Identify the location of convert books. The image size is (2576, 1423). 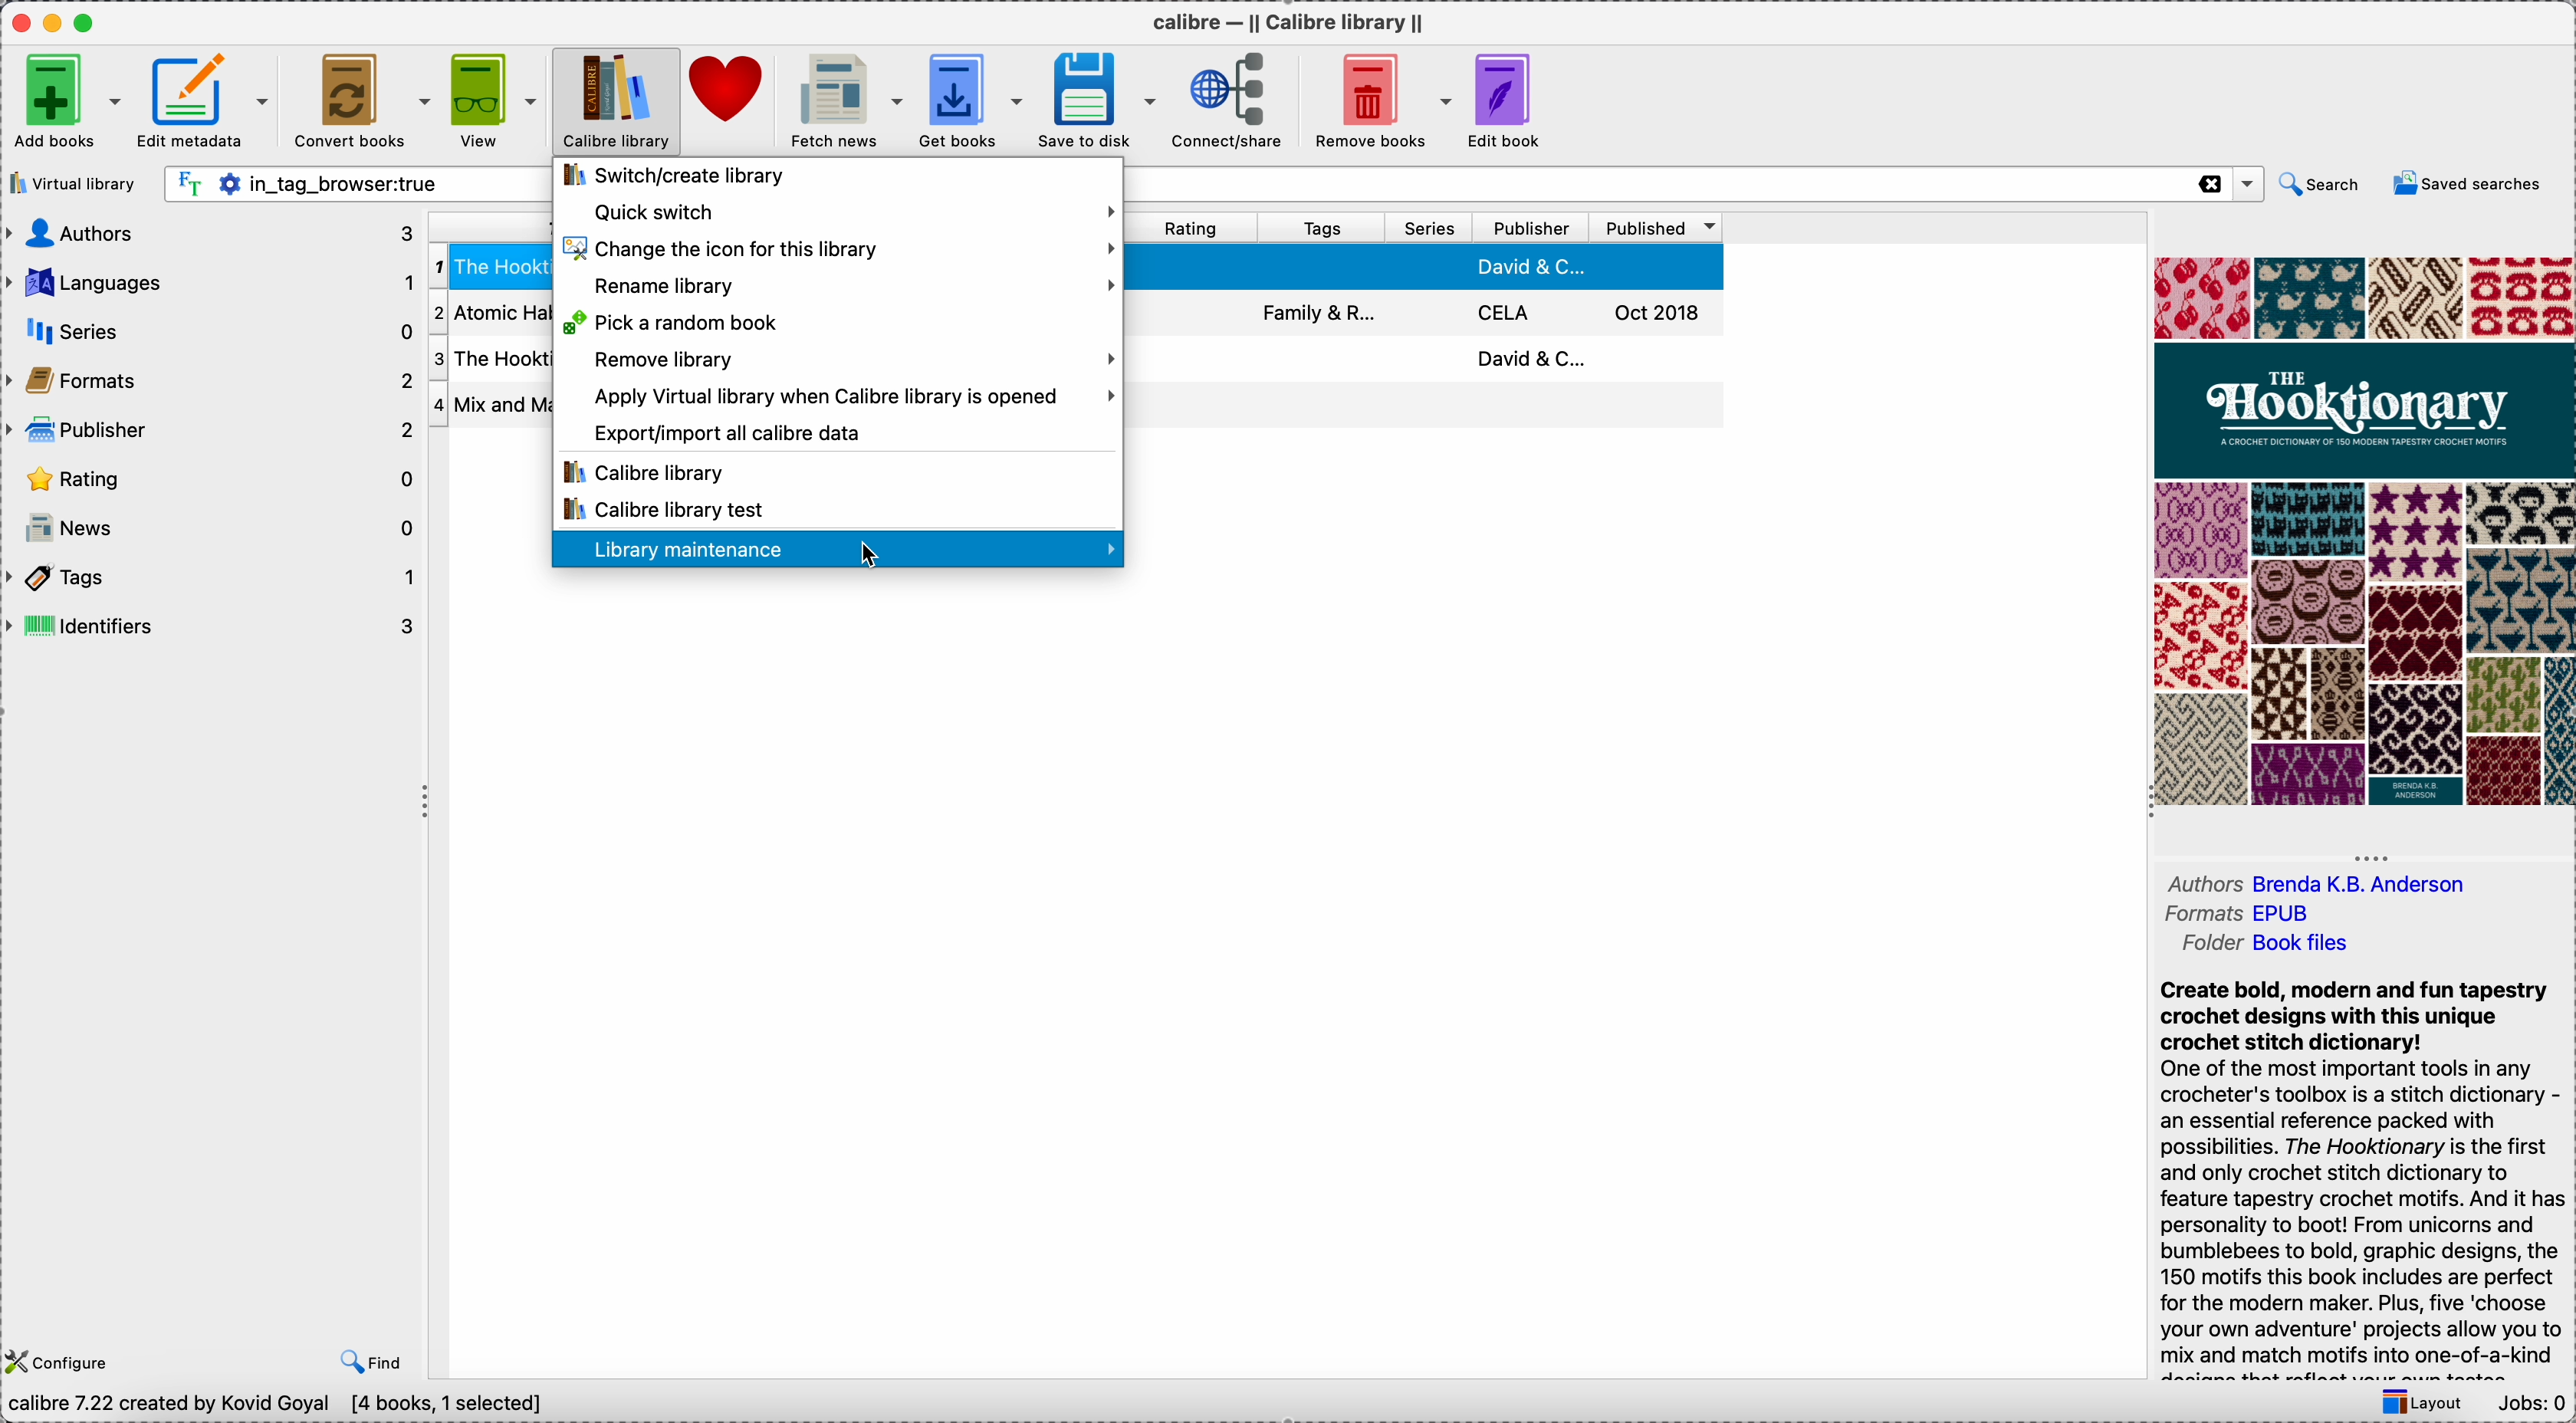
(360, 100).